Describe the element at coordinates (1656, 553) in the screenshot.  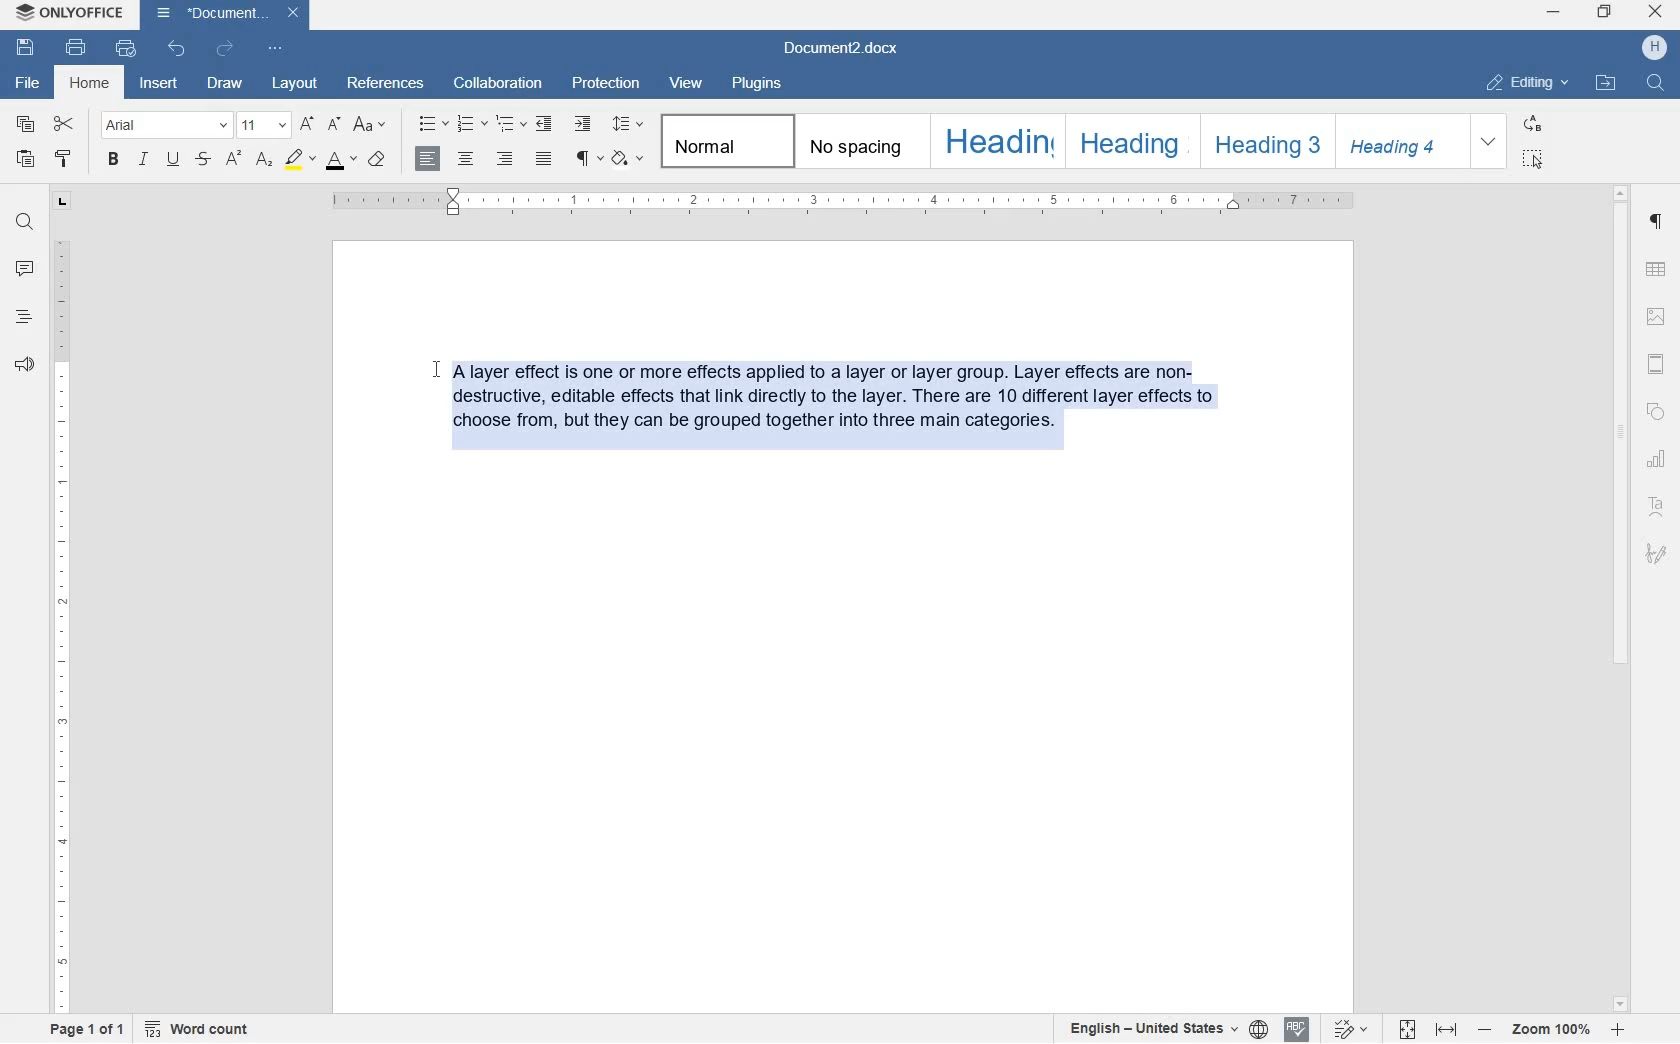
I see `signature` at that location.